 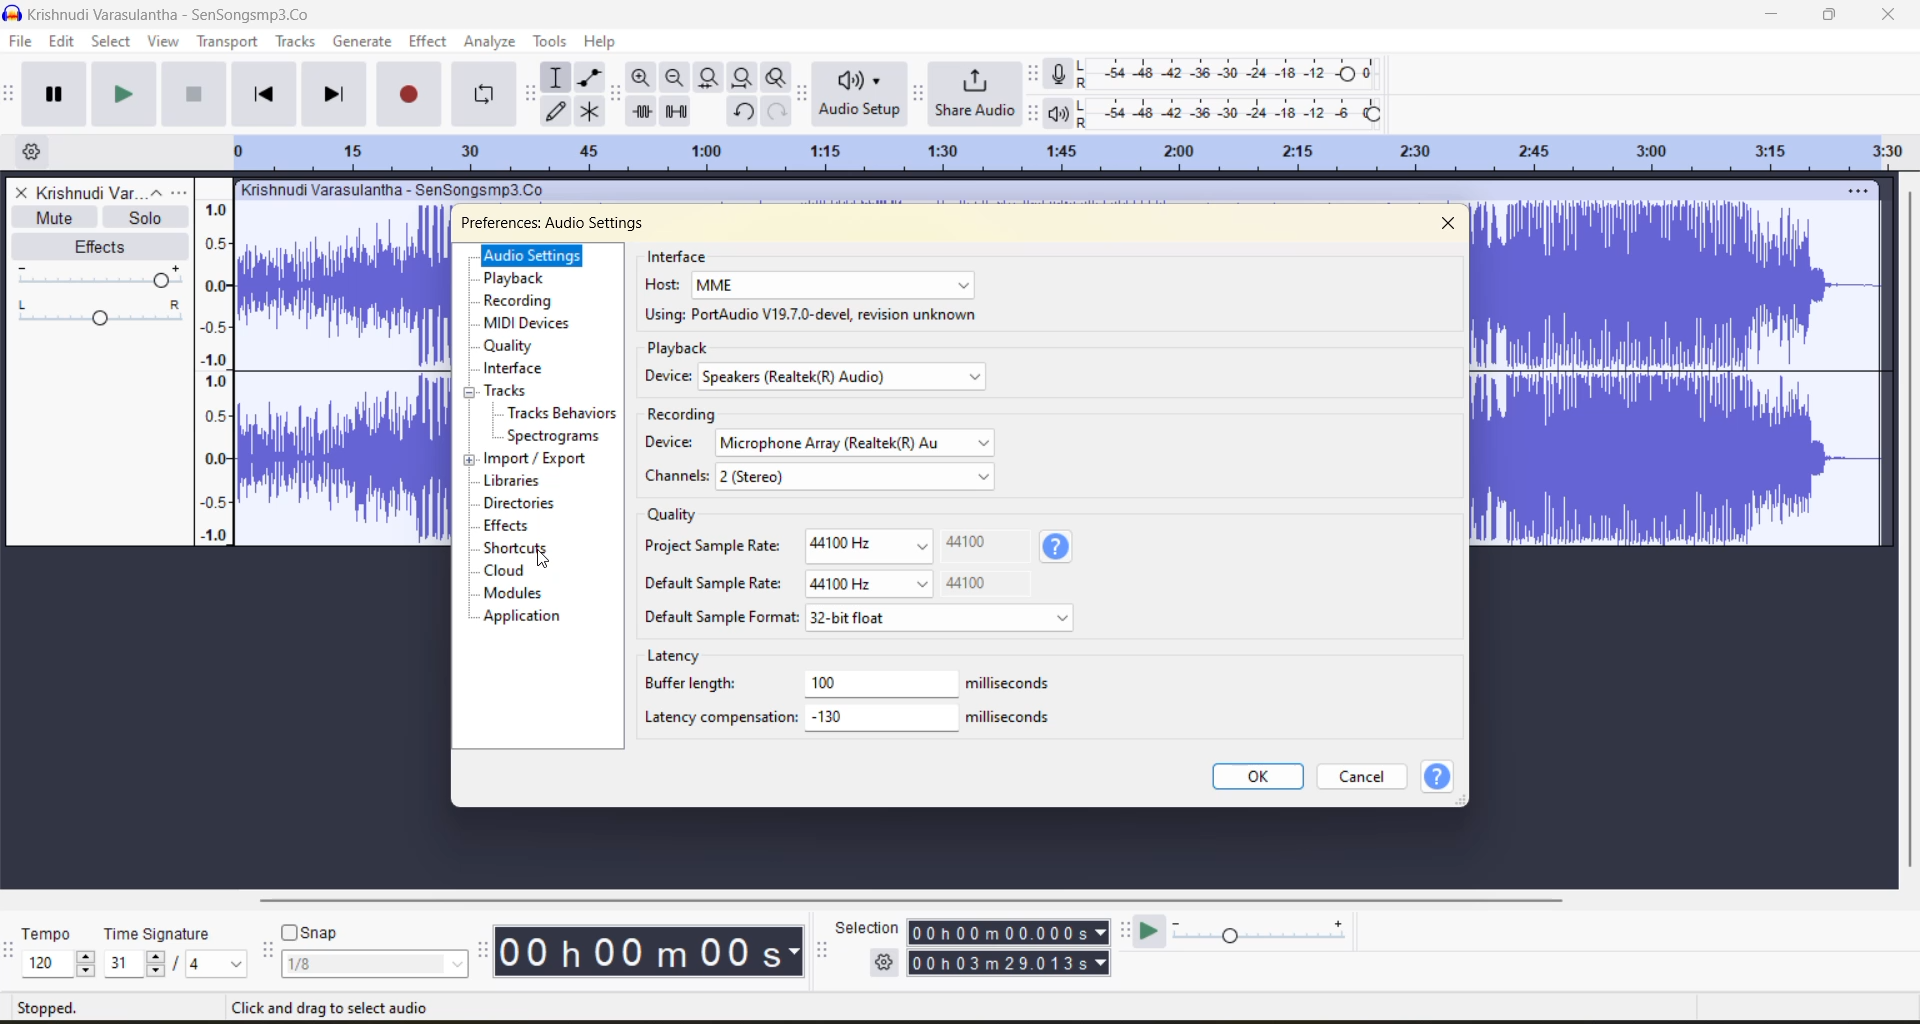 What do you see at coordinates (527, 302) in the screenshot?
I see `recording` at bounding box center [527, 302].